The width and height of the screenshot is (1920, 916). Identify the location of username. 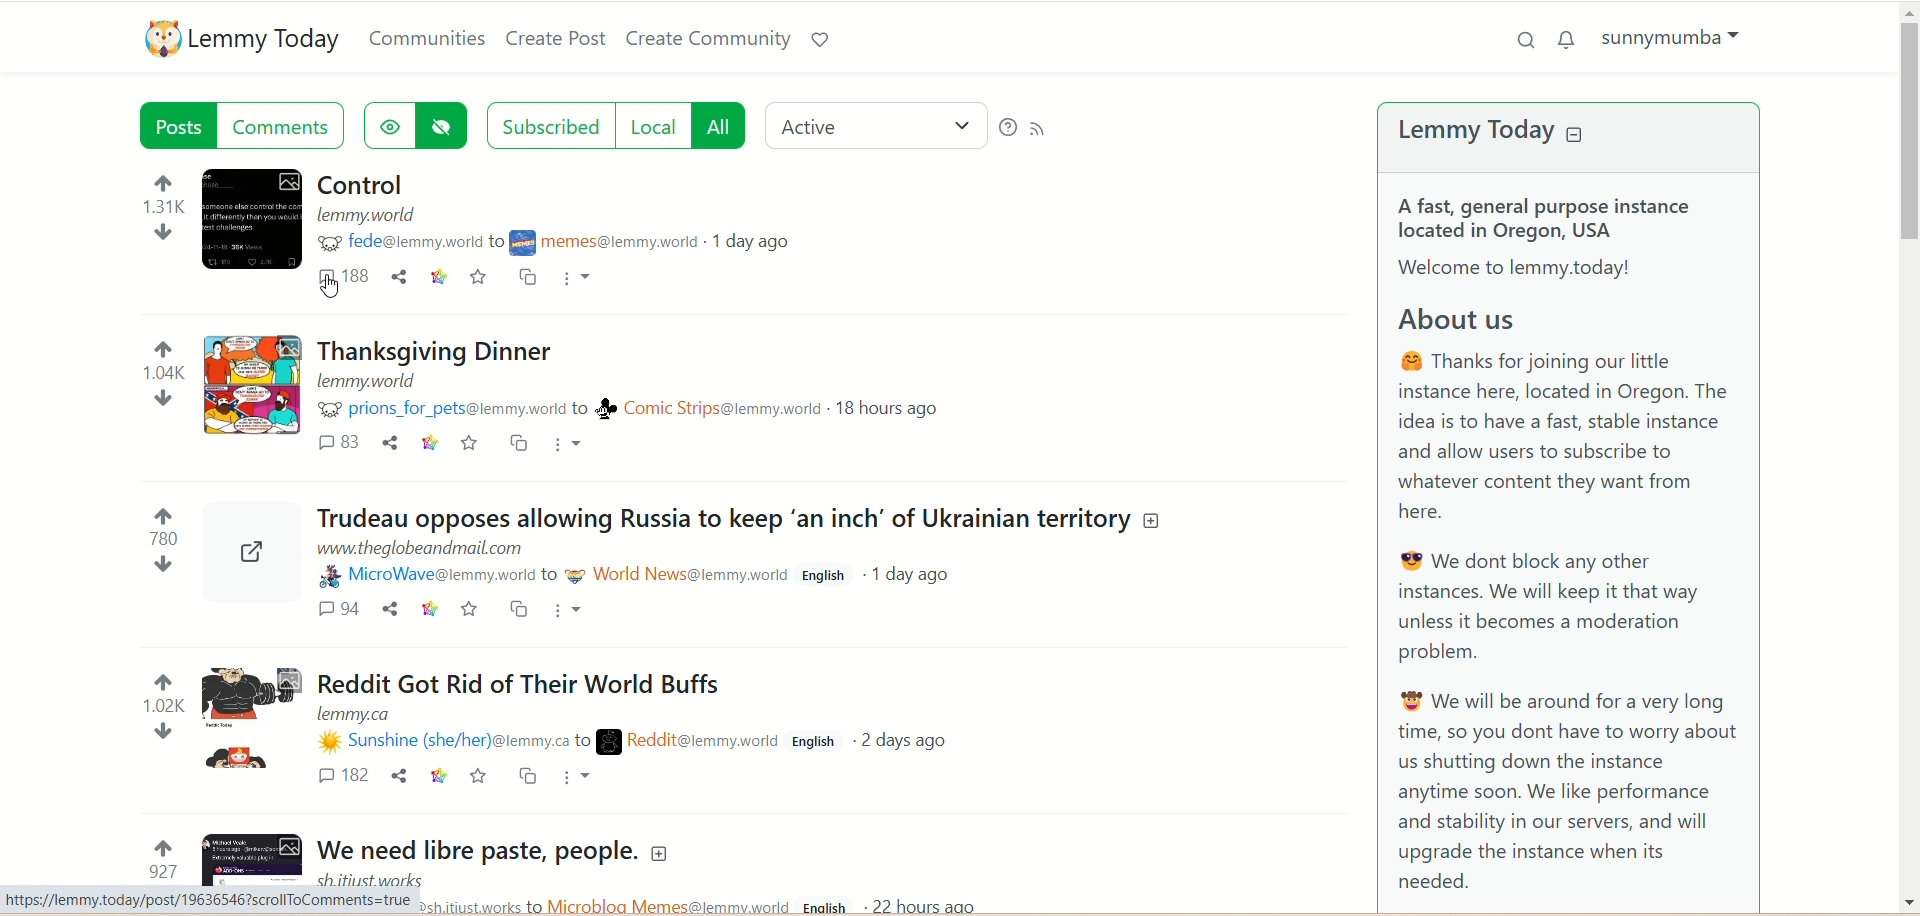
(406, 241).